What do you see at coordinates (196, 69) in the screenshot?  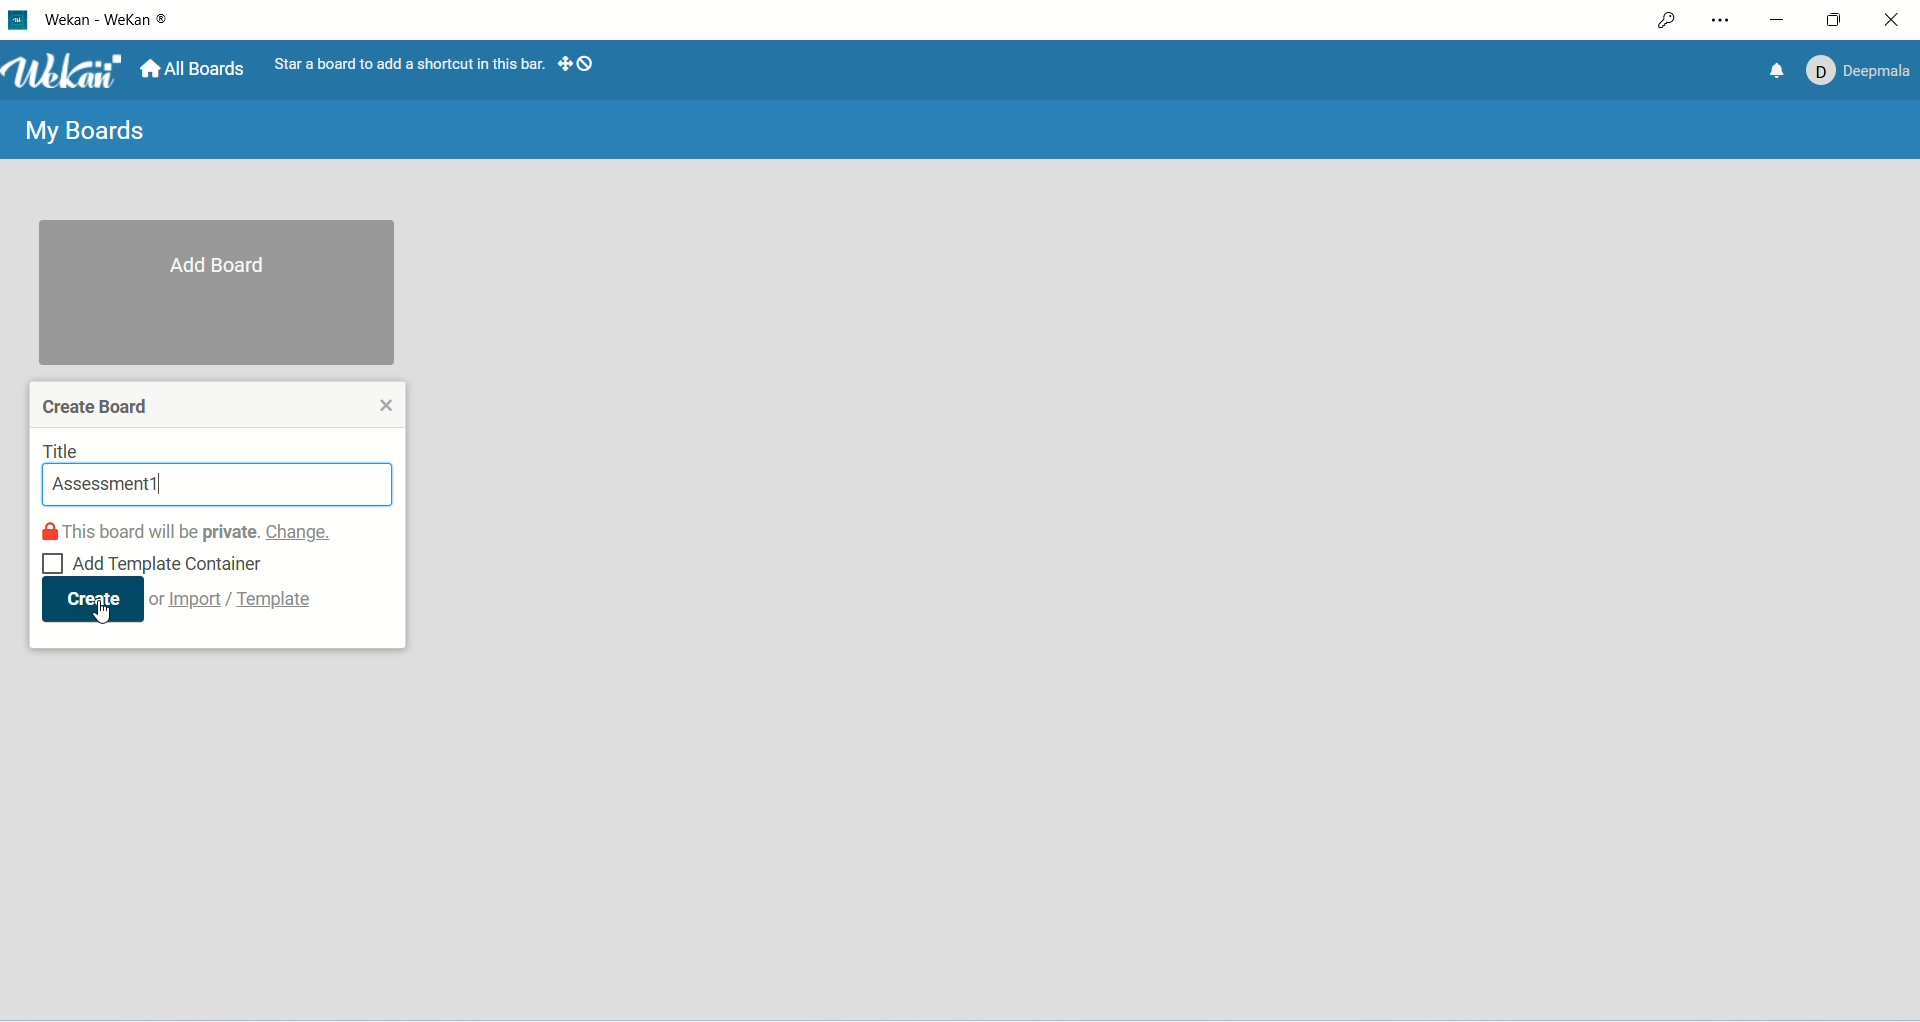 I see `all boards` at bounding box center [196, 69].